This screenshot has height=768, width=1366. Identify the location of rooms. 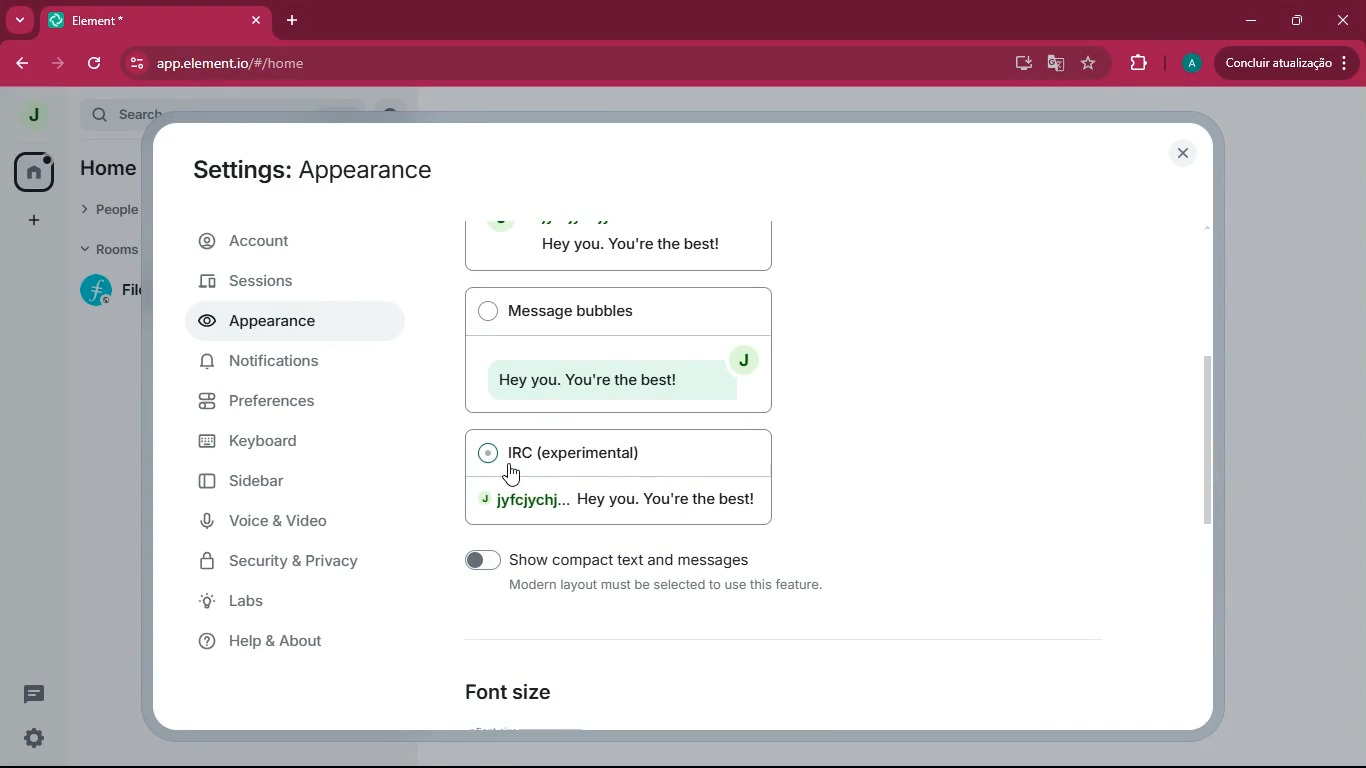
(106, 248).